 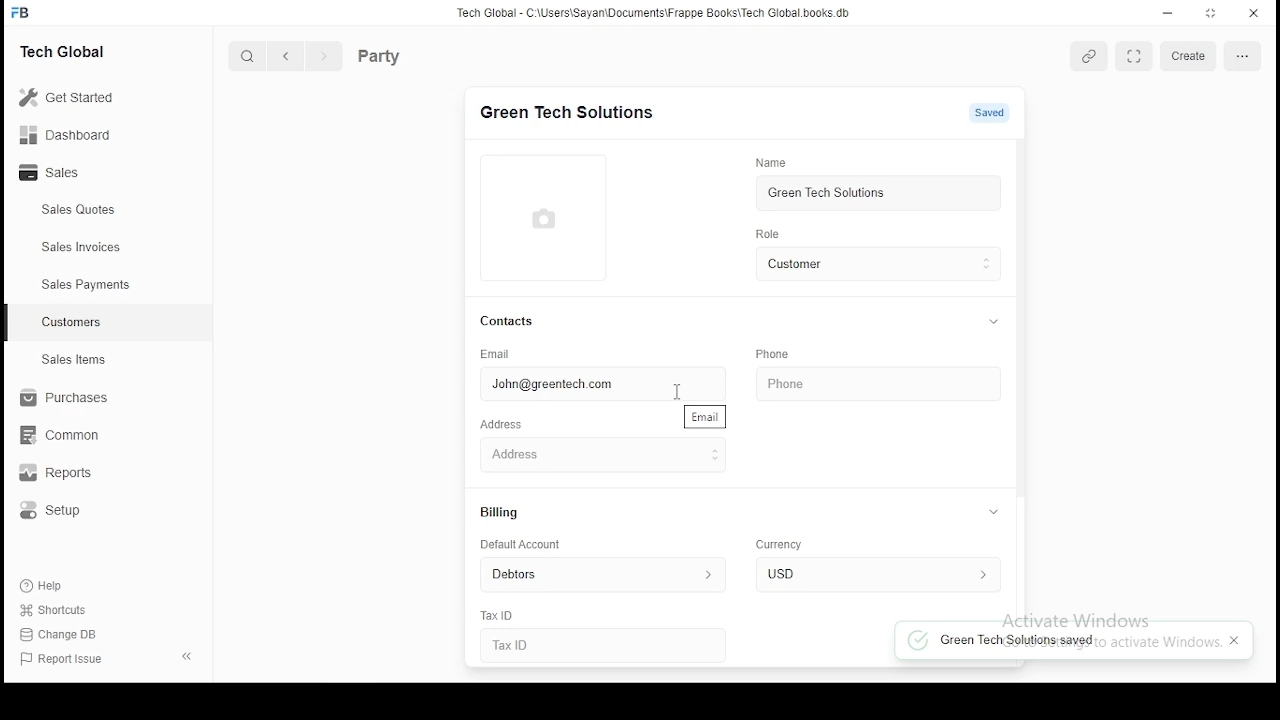 I want to click on restore, so click(x=1211, y=12).